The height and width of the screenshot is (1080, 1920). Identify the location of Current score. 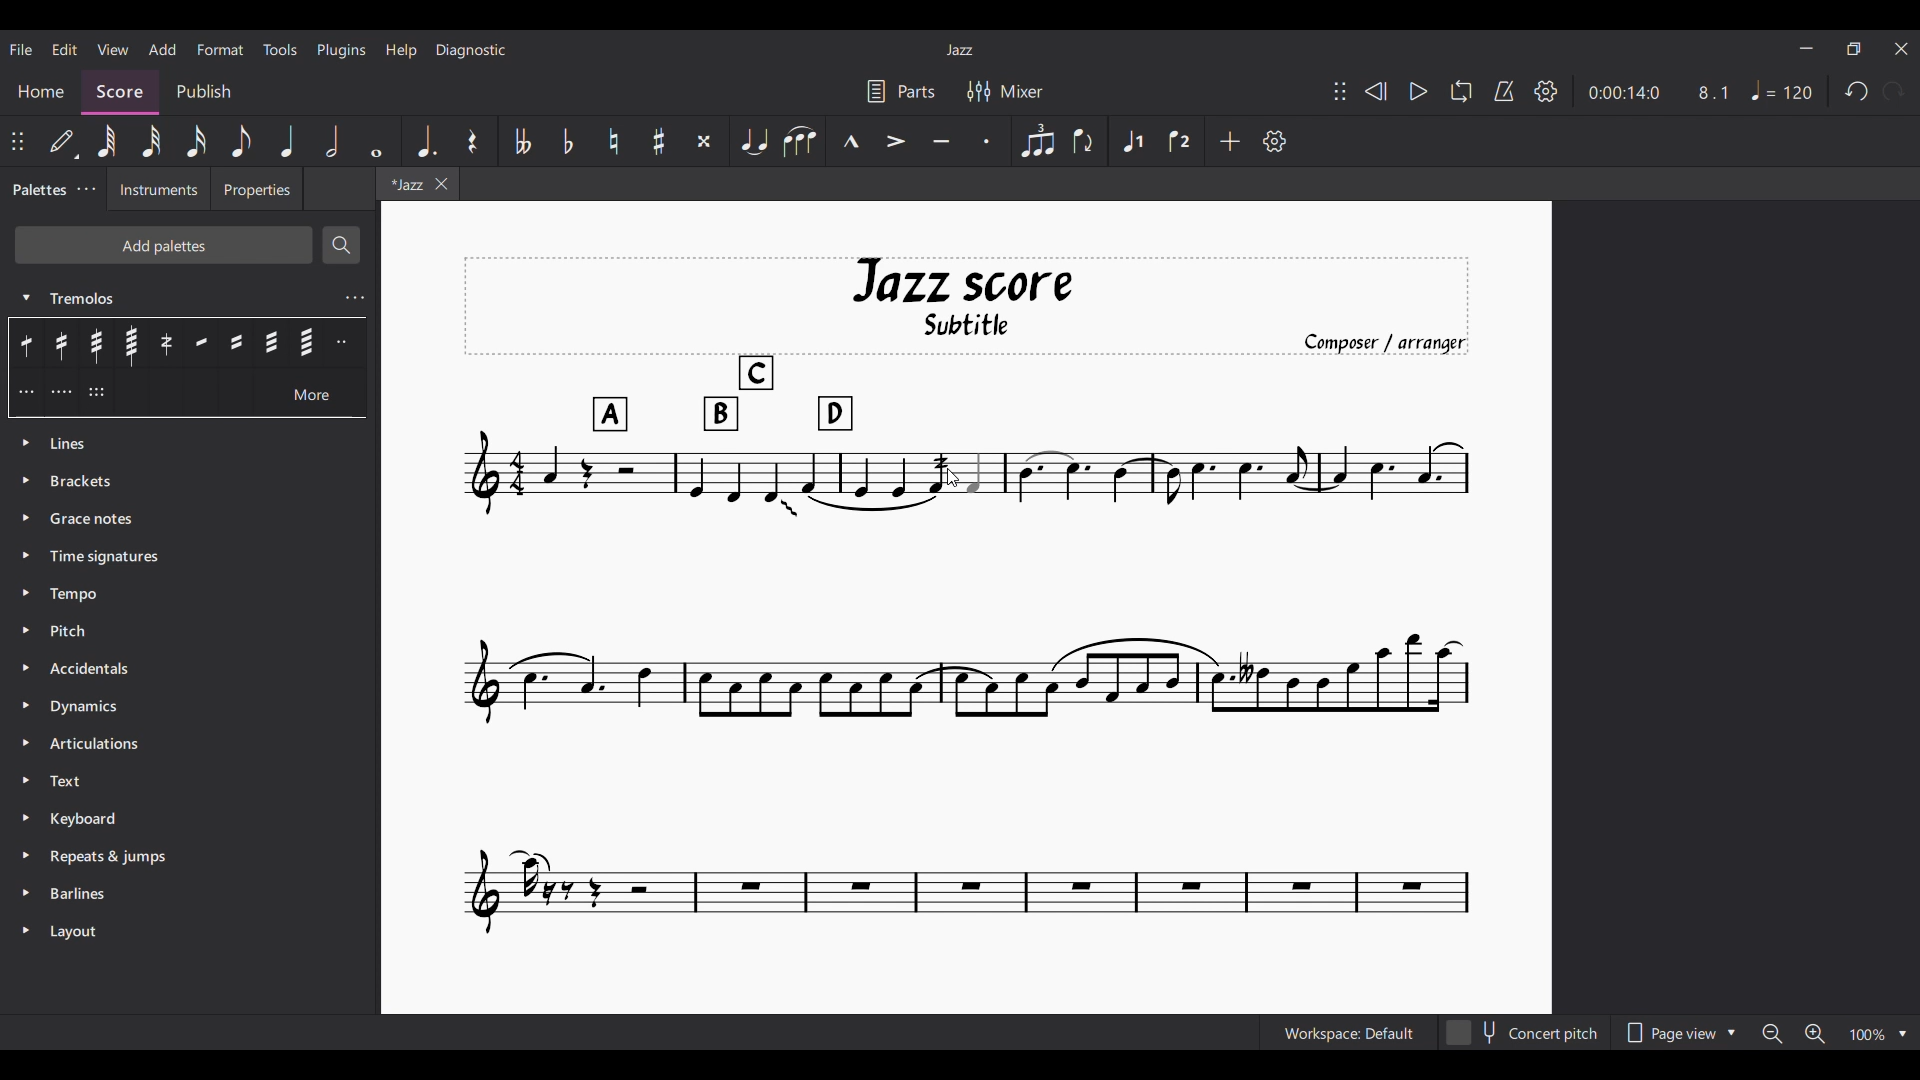
(692, 470).